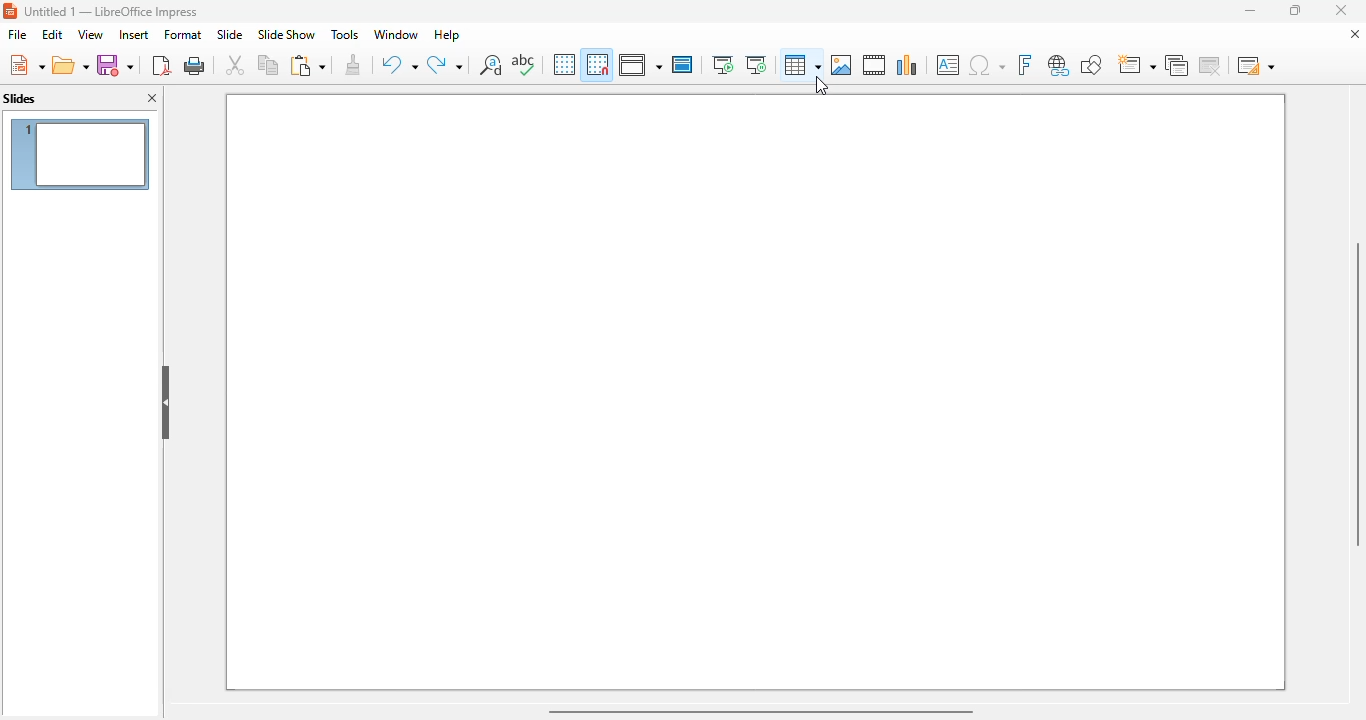 The image size is (1366, 720). What do you see at coordinates (10, 12) in the screenshot?
I see `logo` at bounding box center [10, 12].